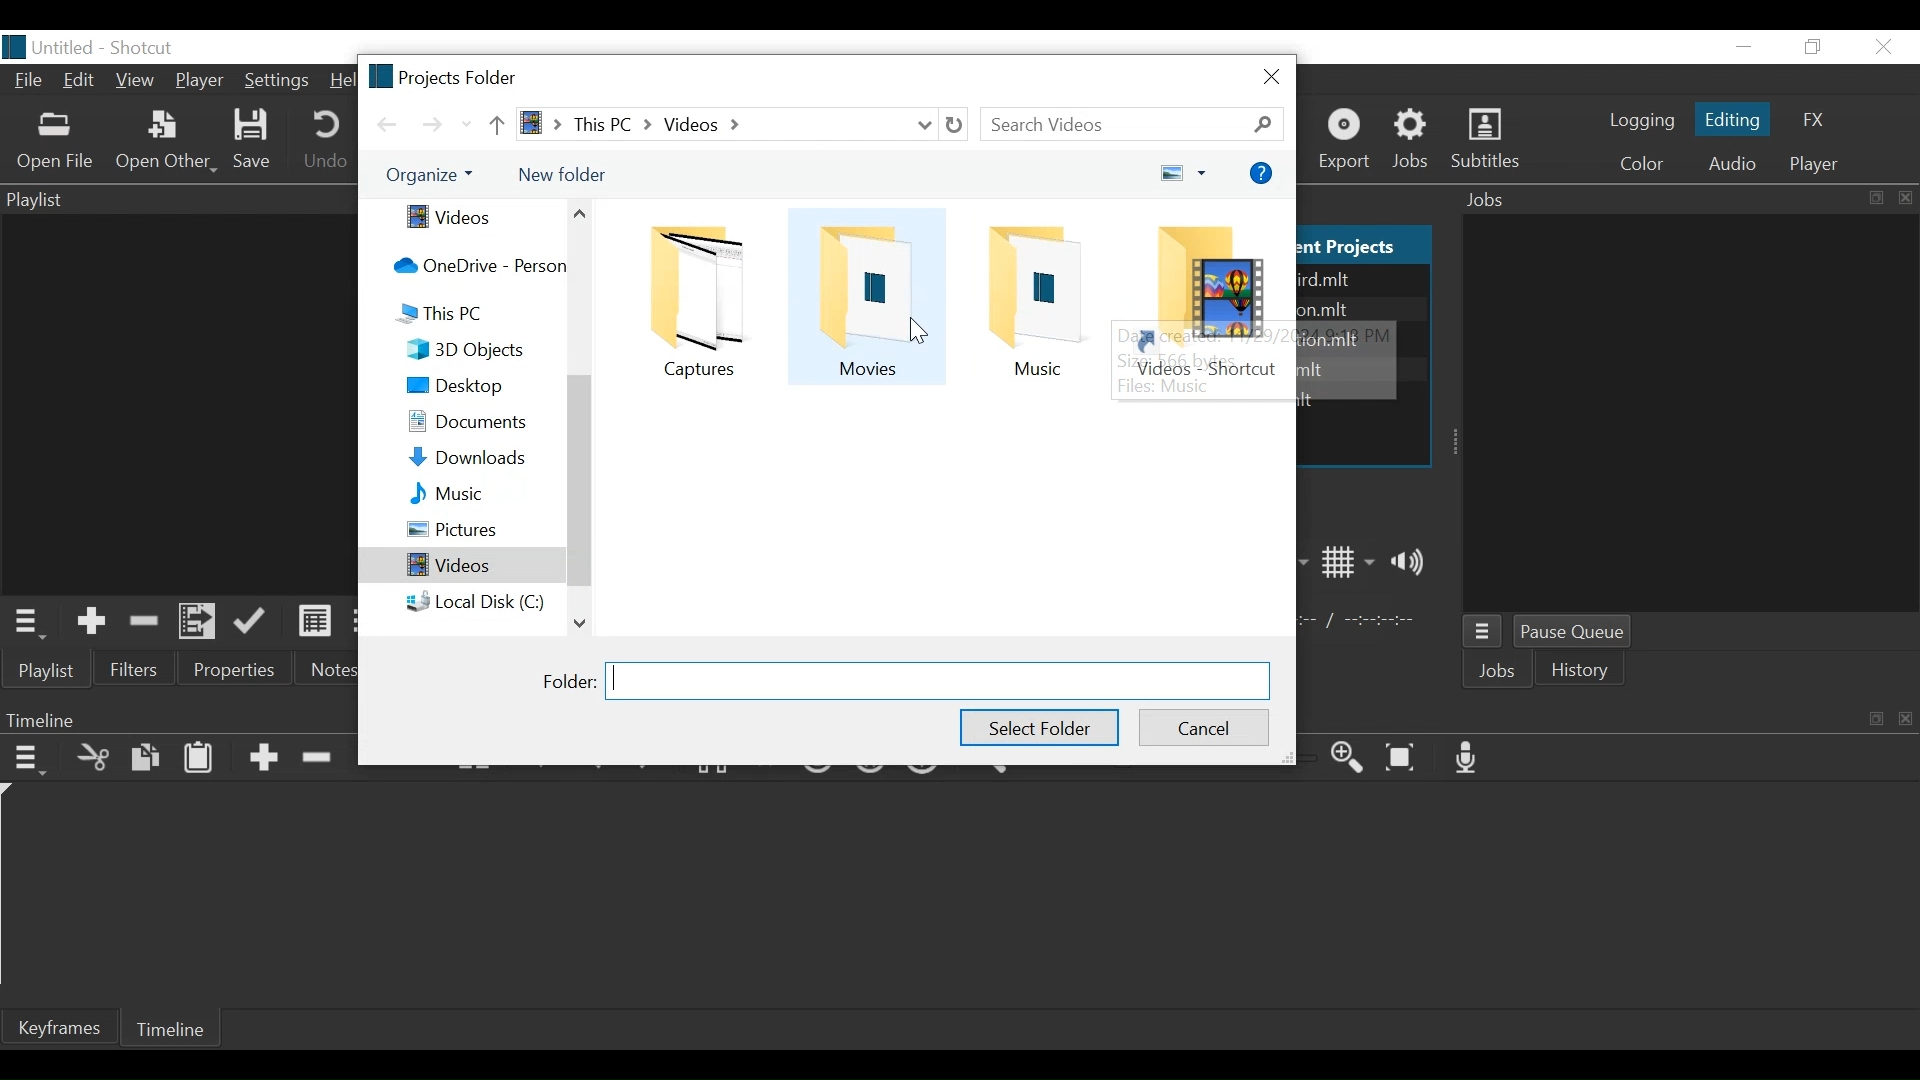 The height and width of the screenshot is (1080, 1920). I want to click on Zoom Timeline to fit, so click(1405, 758).